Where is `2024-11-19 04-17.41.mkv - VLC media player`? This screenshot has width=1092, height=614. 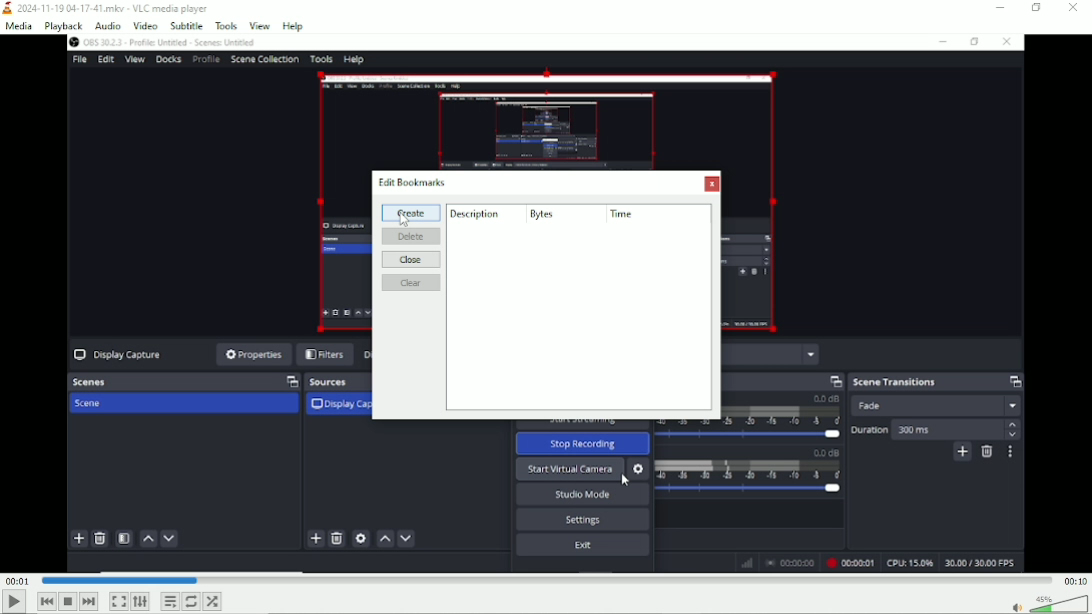 2024-11-19 04-17.41.mkv - VLC media player is located at coordinates (107, 8).